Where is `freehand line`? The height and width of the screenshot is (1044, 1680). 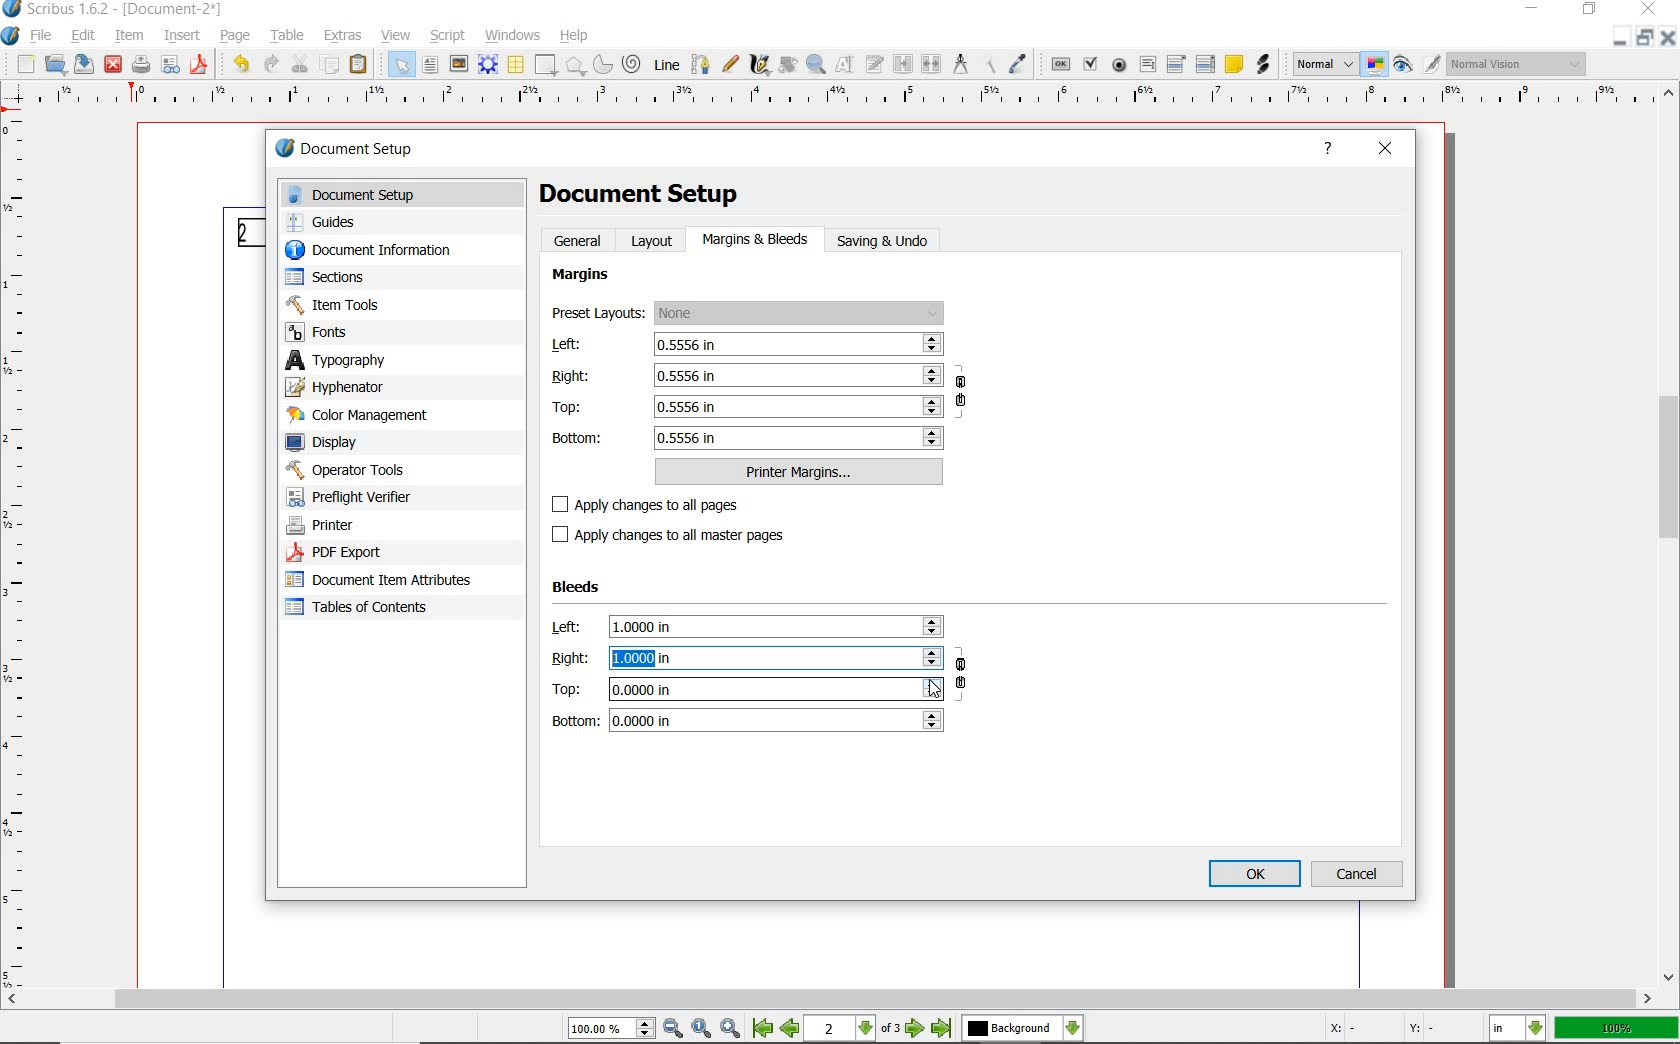
freehand line is located at coordinates (731, 65).